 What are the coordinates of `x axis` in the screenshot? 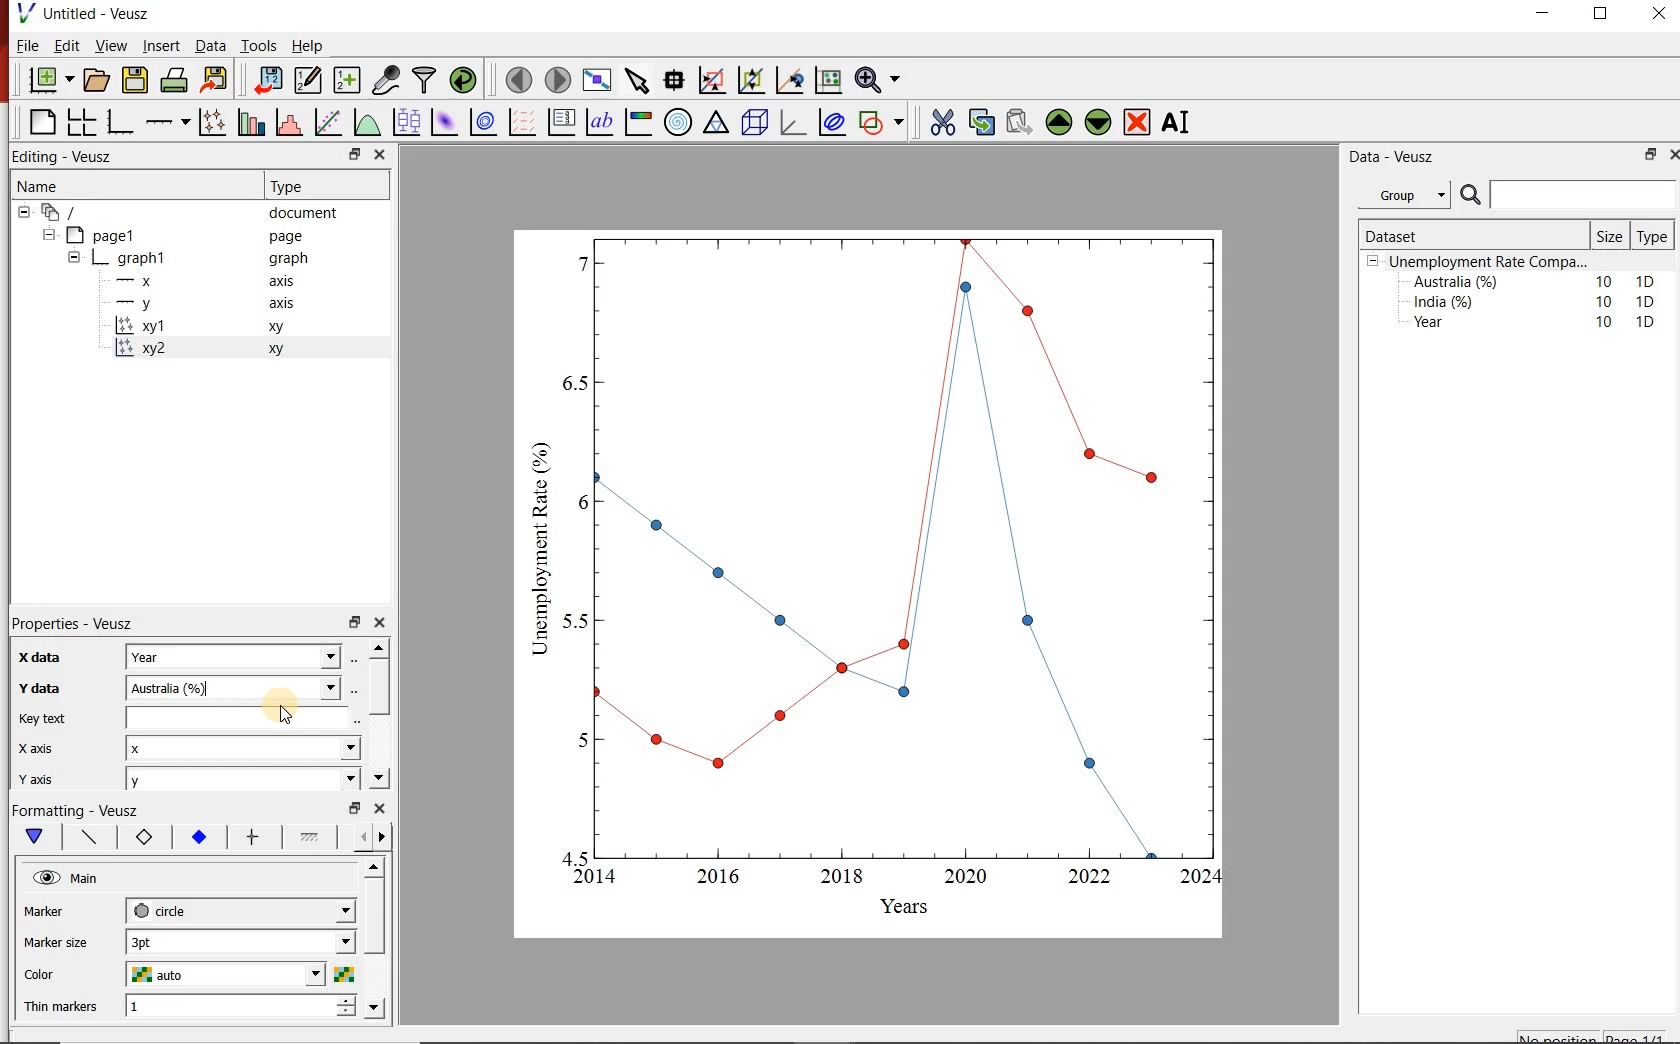 It's located at (214, 280).